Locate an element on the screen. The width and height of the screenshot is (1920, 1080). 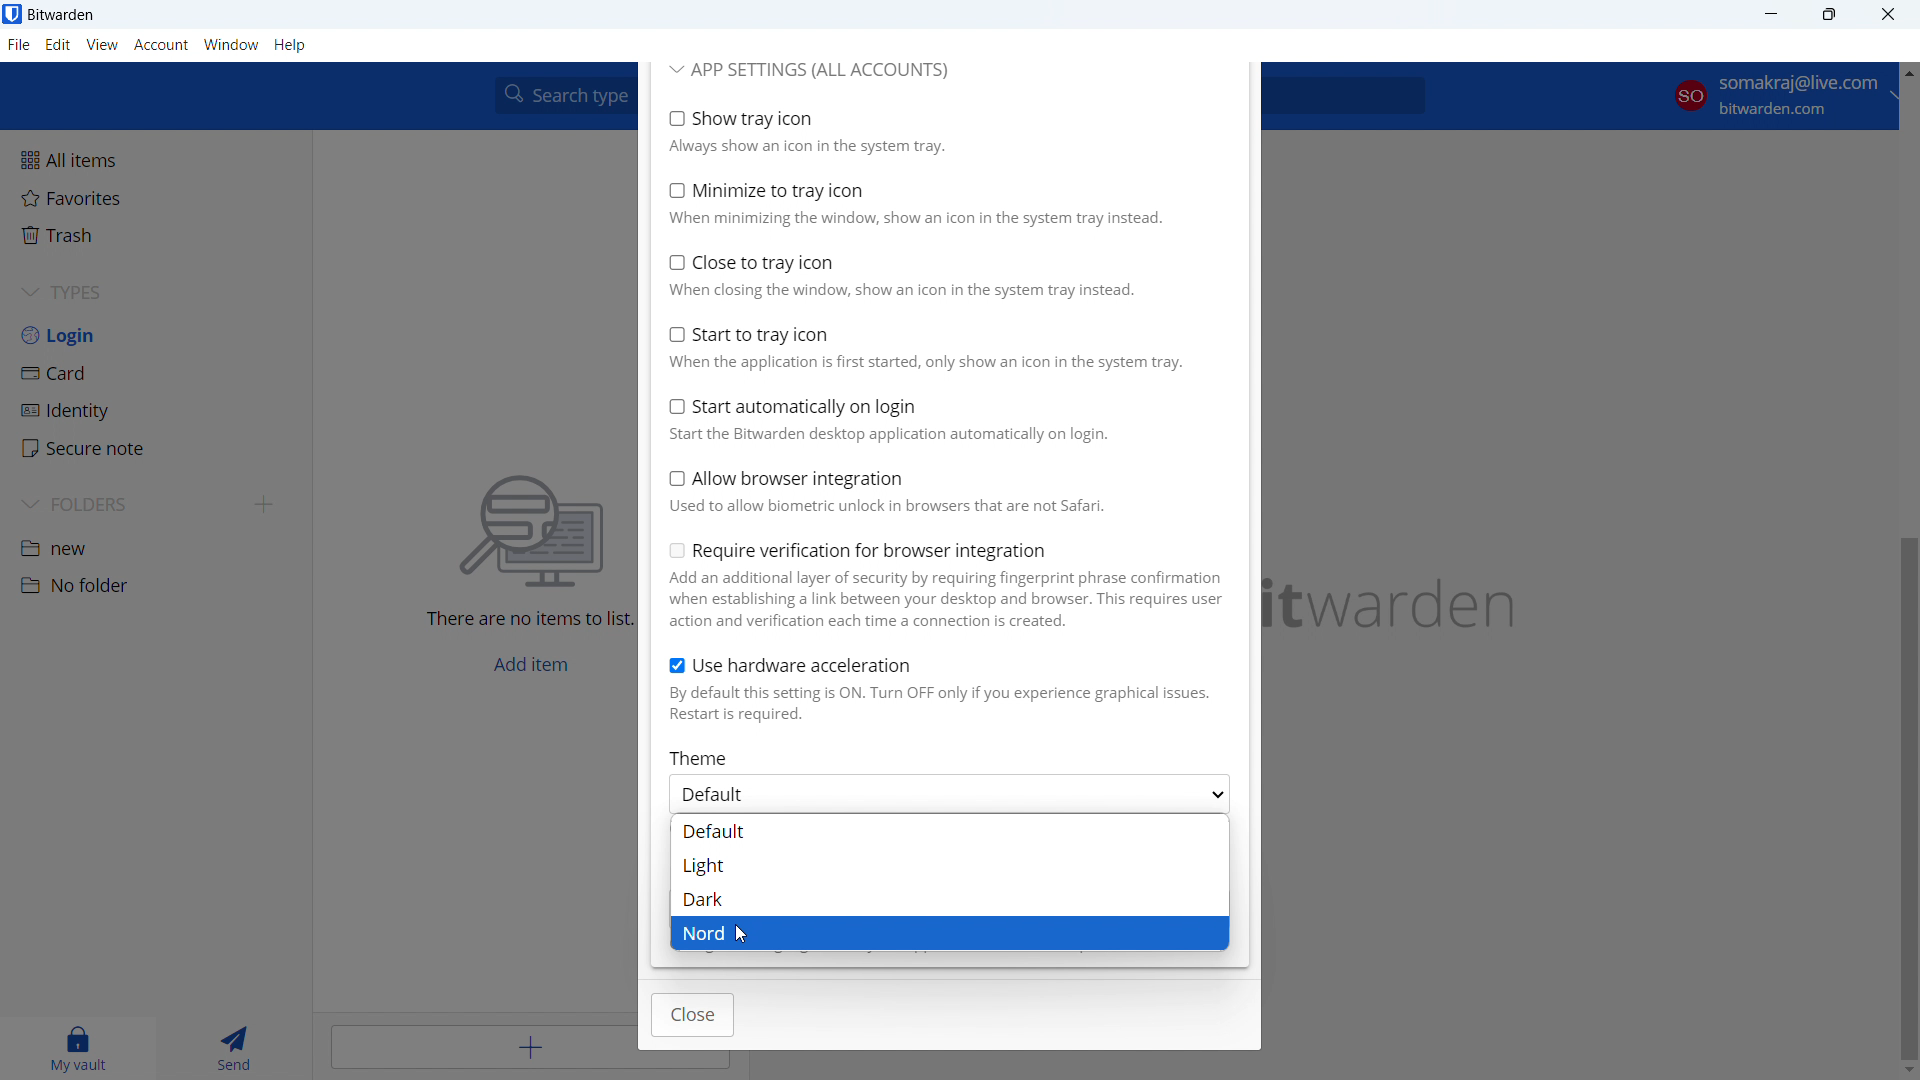
folder 1 is located at coordinates (156, 546).